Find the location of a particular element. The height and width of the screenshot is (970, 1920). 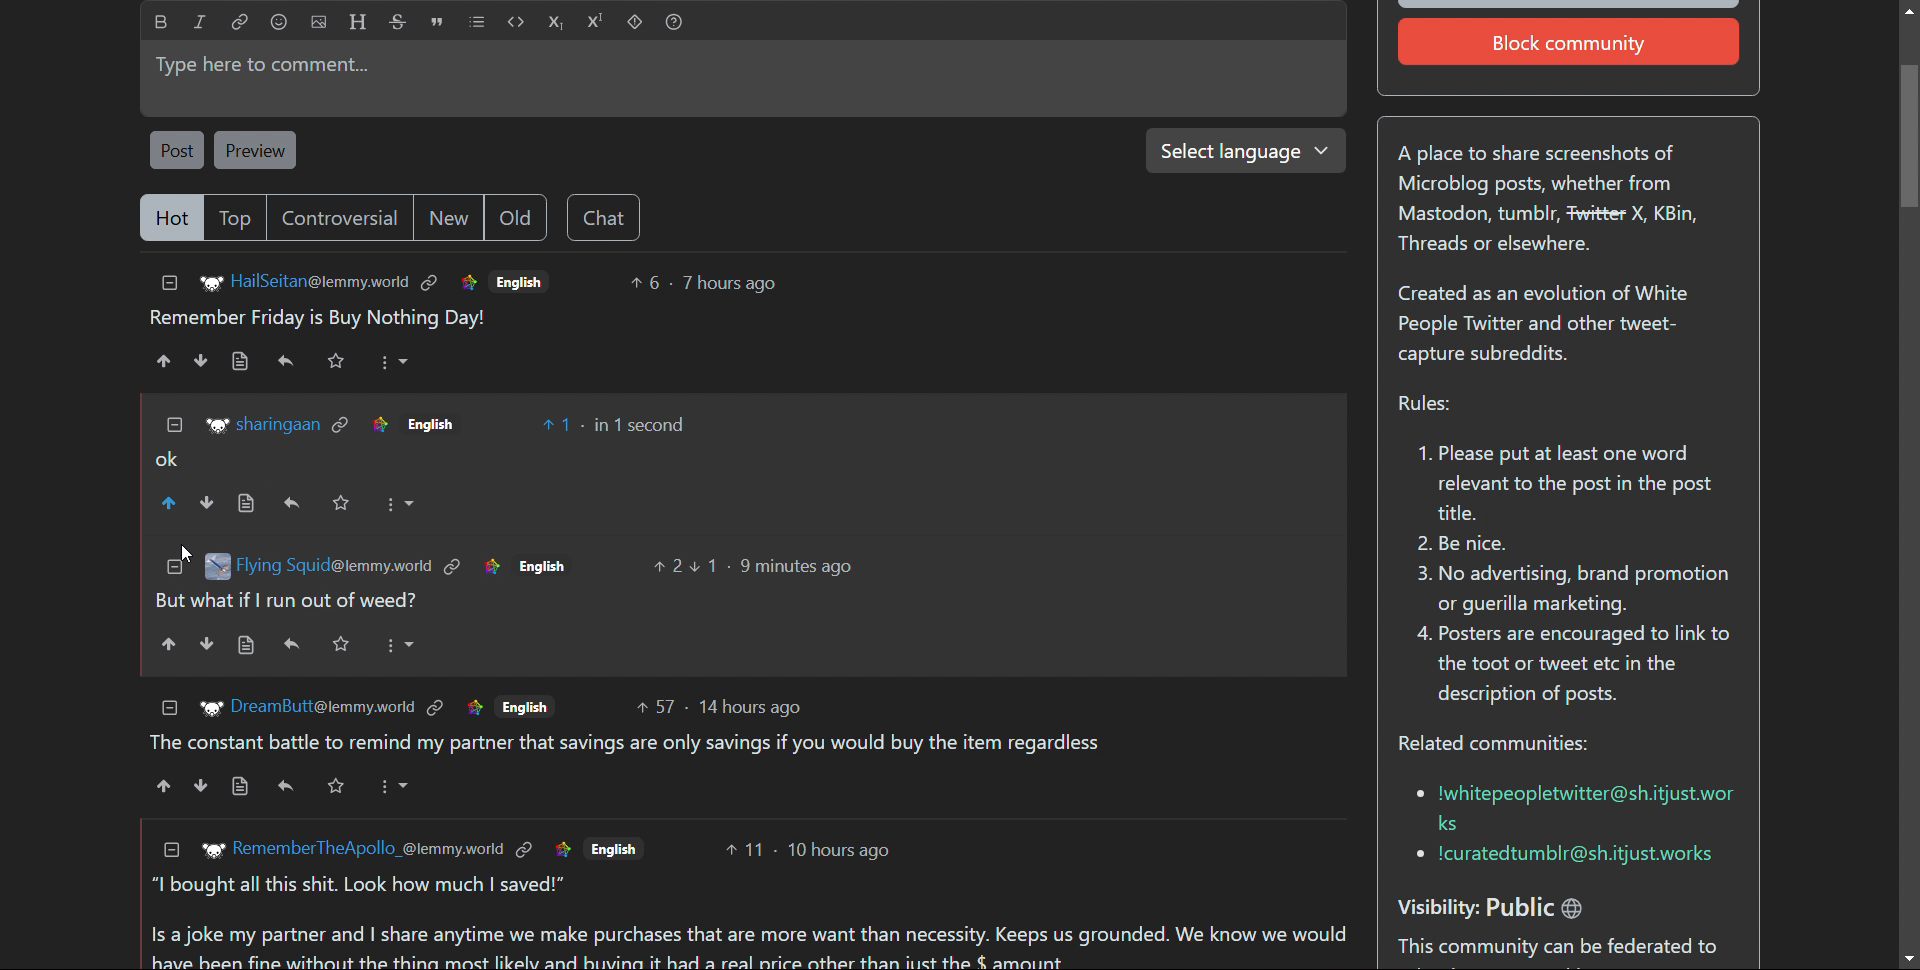

4. Posters are encouraged to link to the toot or tweet etc in the description of posts. is located at coordinates (1573, 669).